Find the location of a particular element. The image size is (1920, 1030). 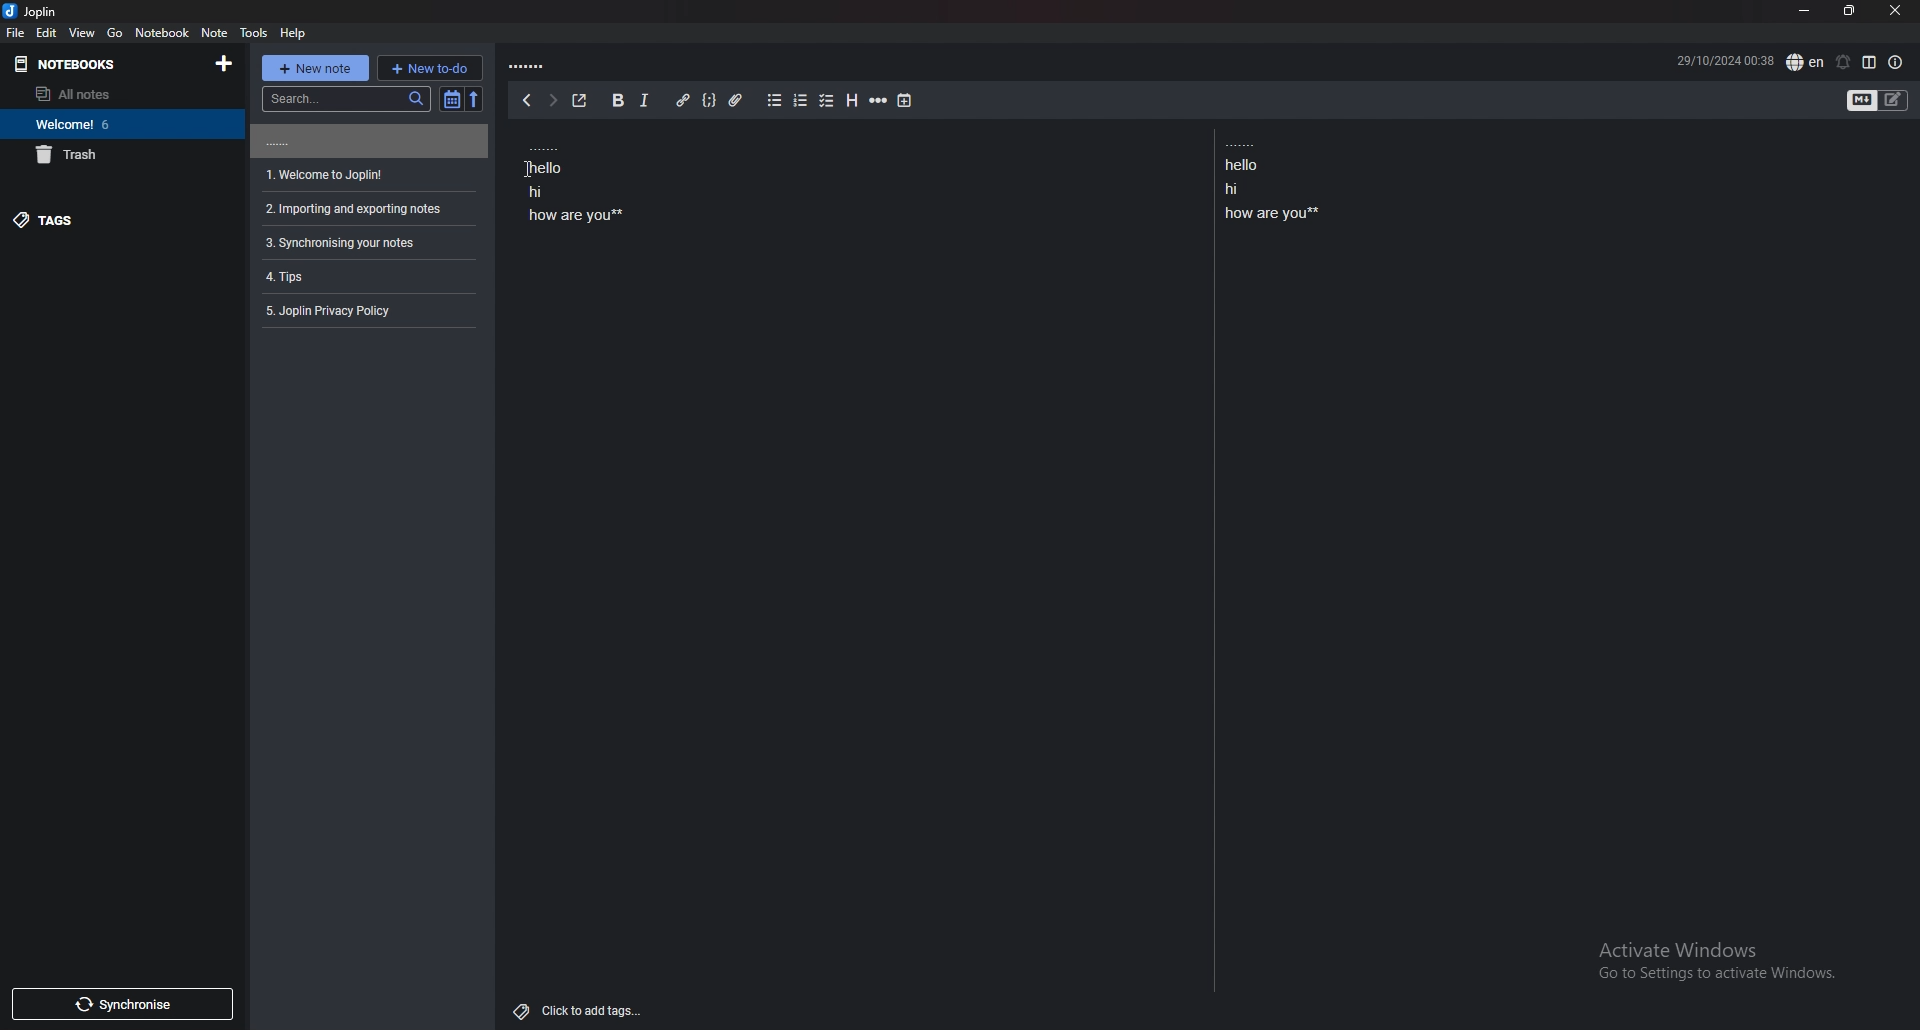

note properties is located at coordinates (1895, 63).